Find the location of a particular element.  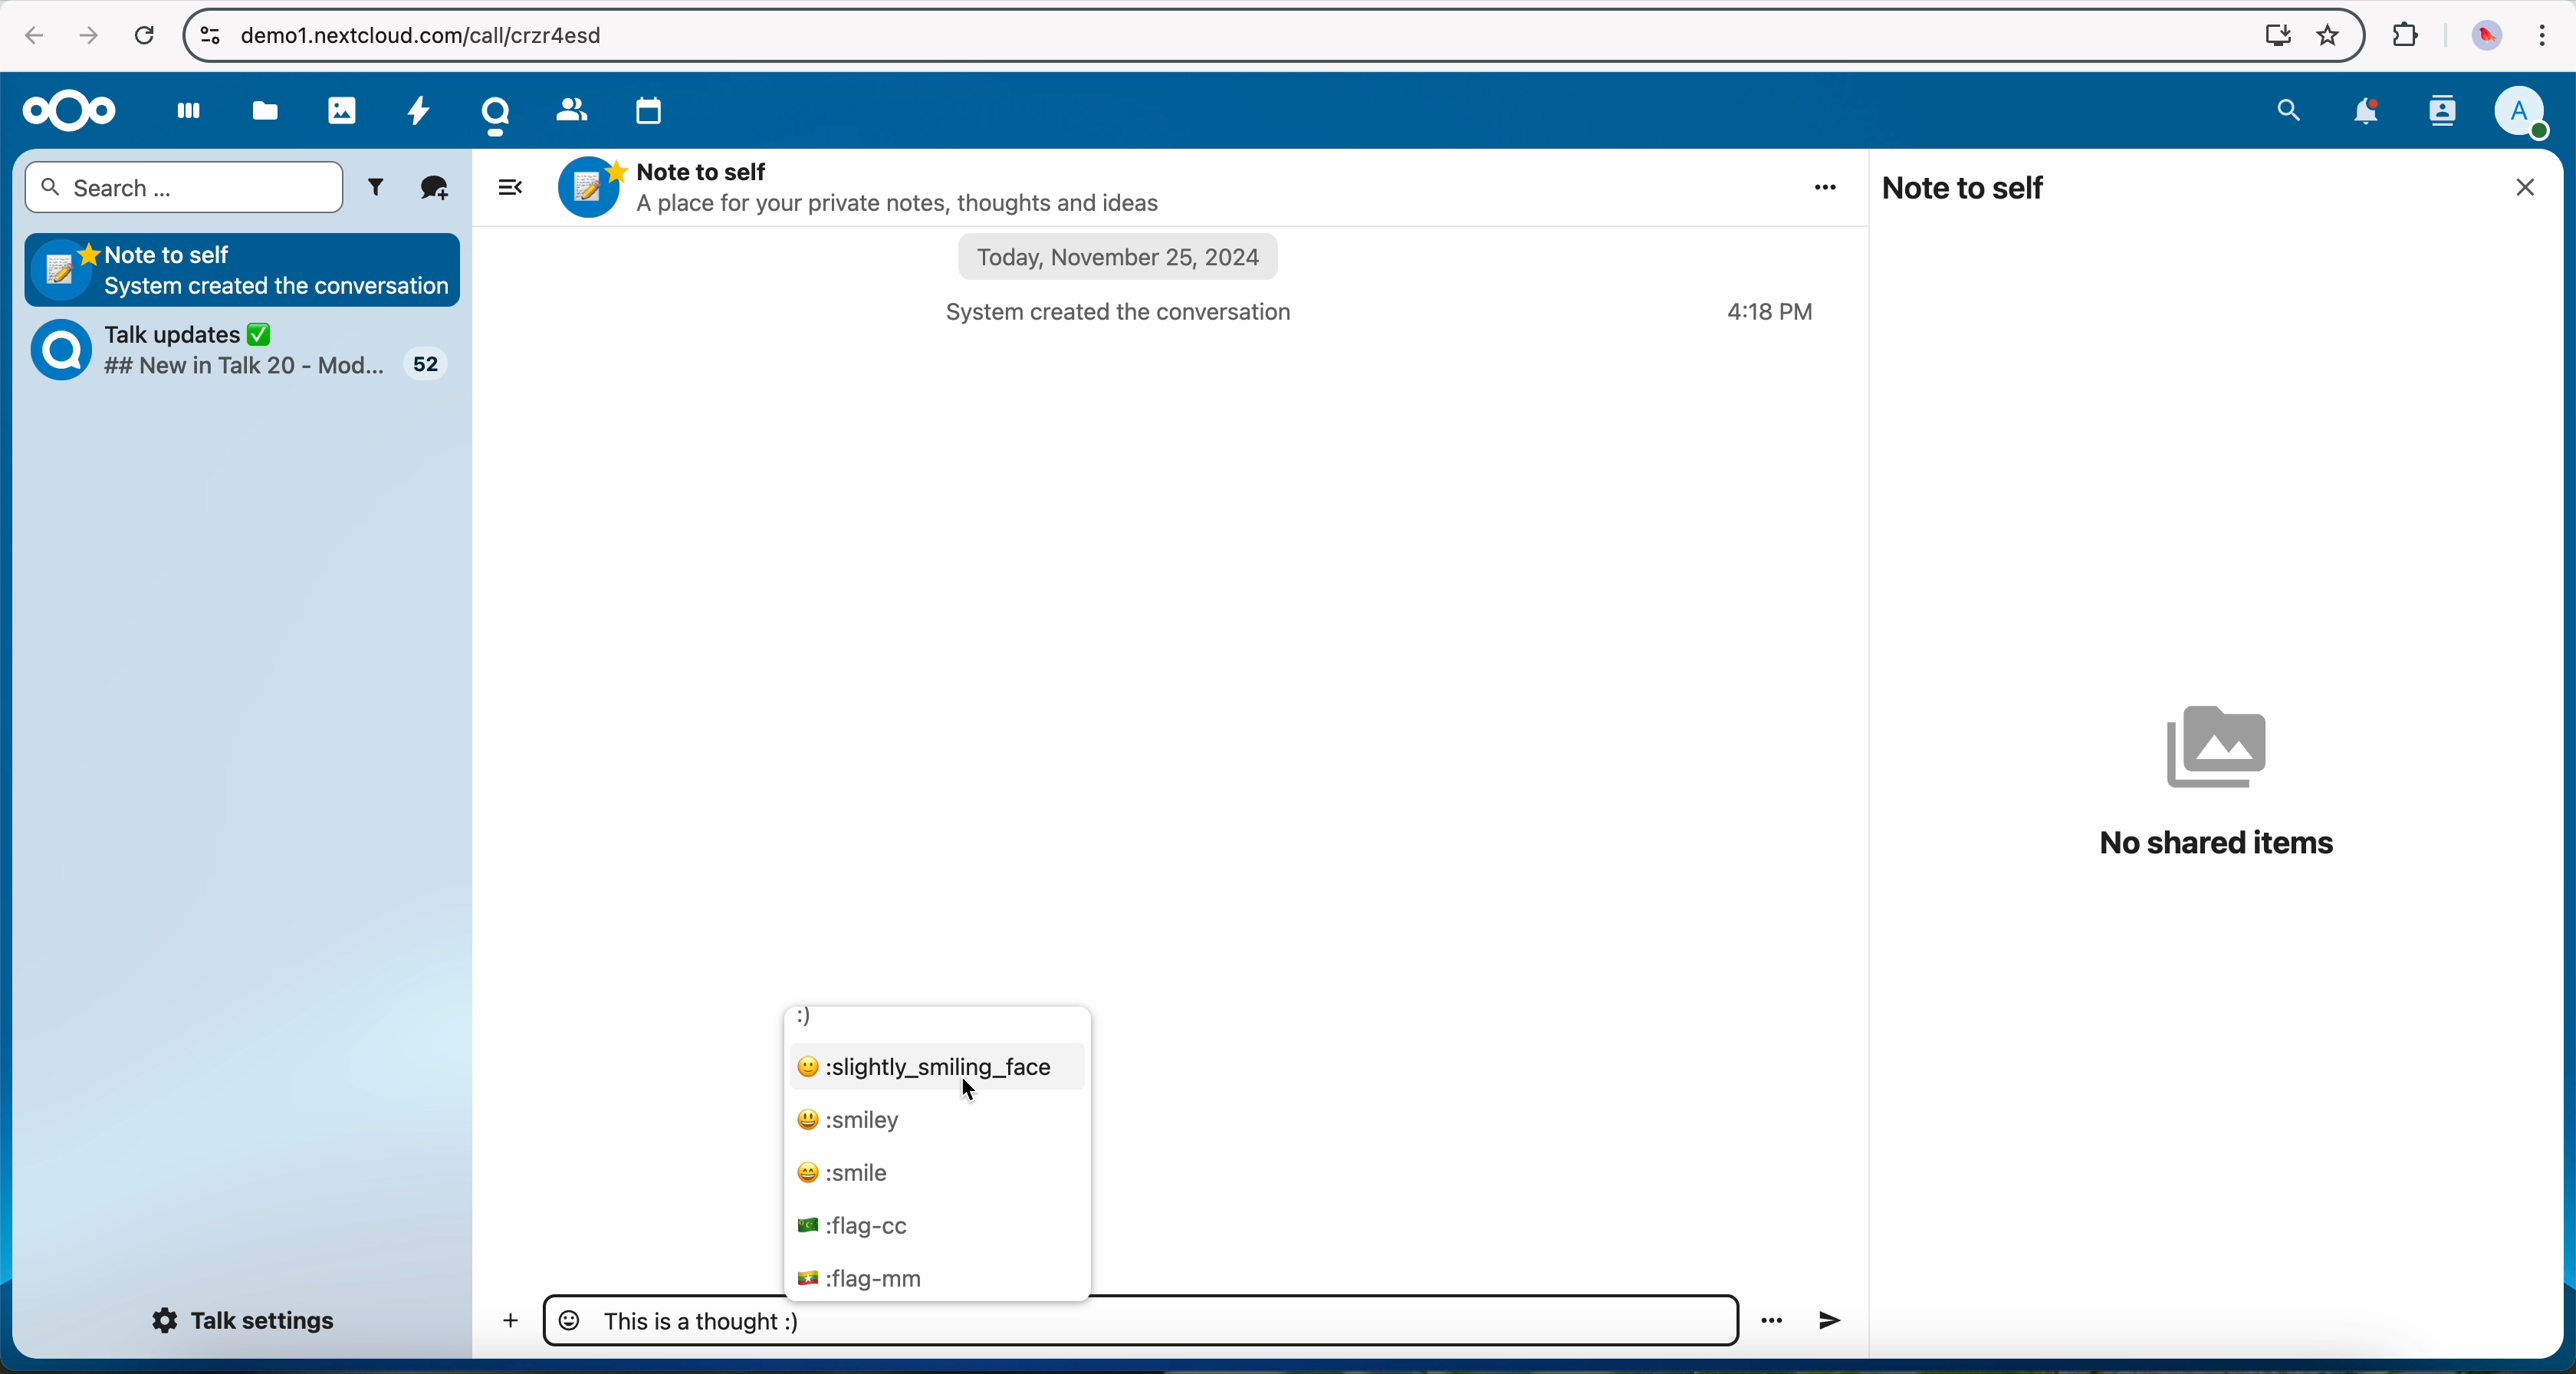

Nextcloud logo is located at coordinates (67, 110).